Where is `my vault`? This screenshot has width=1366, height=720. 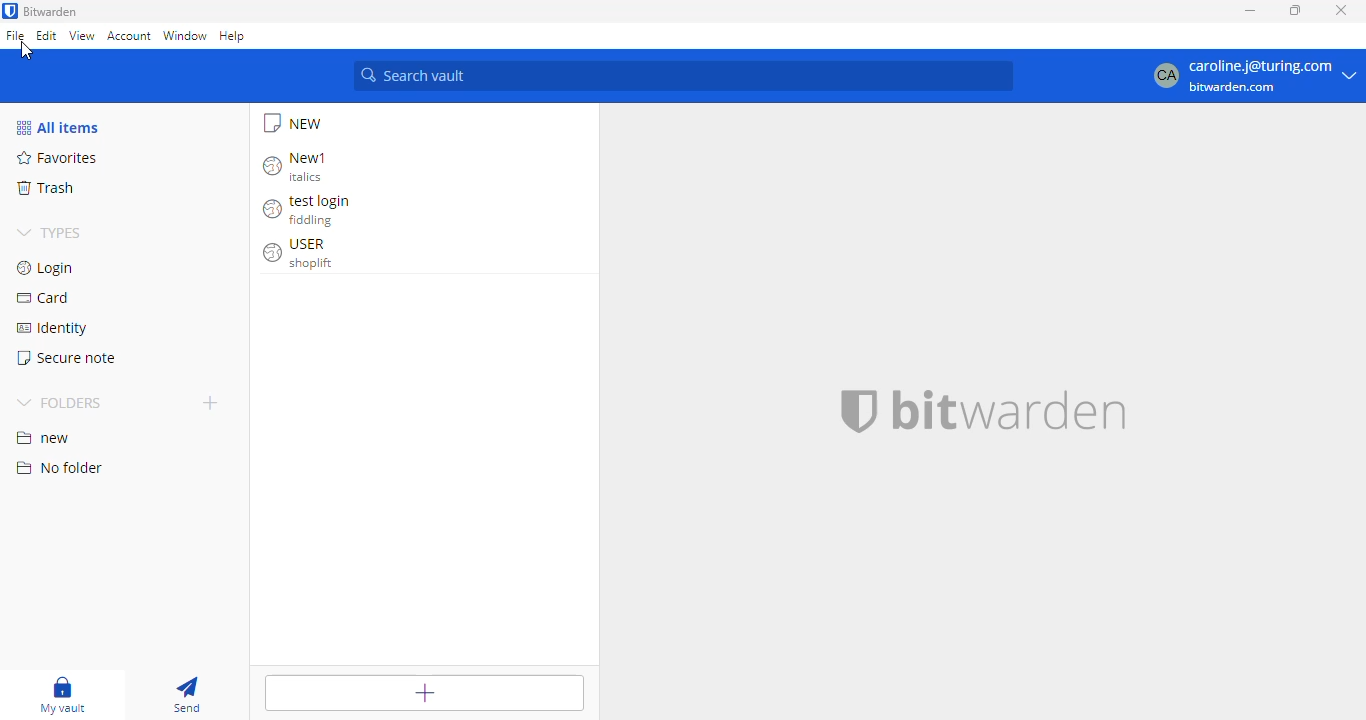 my vault is located at coordinates (60, 694).